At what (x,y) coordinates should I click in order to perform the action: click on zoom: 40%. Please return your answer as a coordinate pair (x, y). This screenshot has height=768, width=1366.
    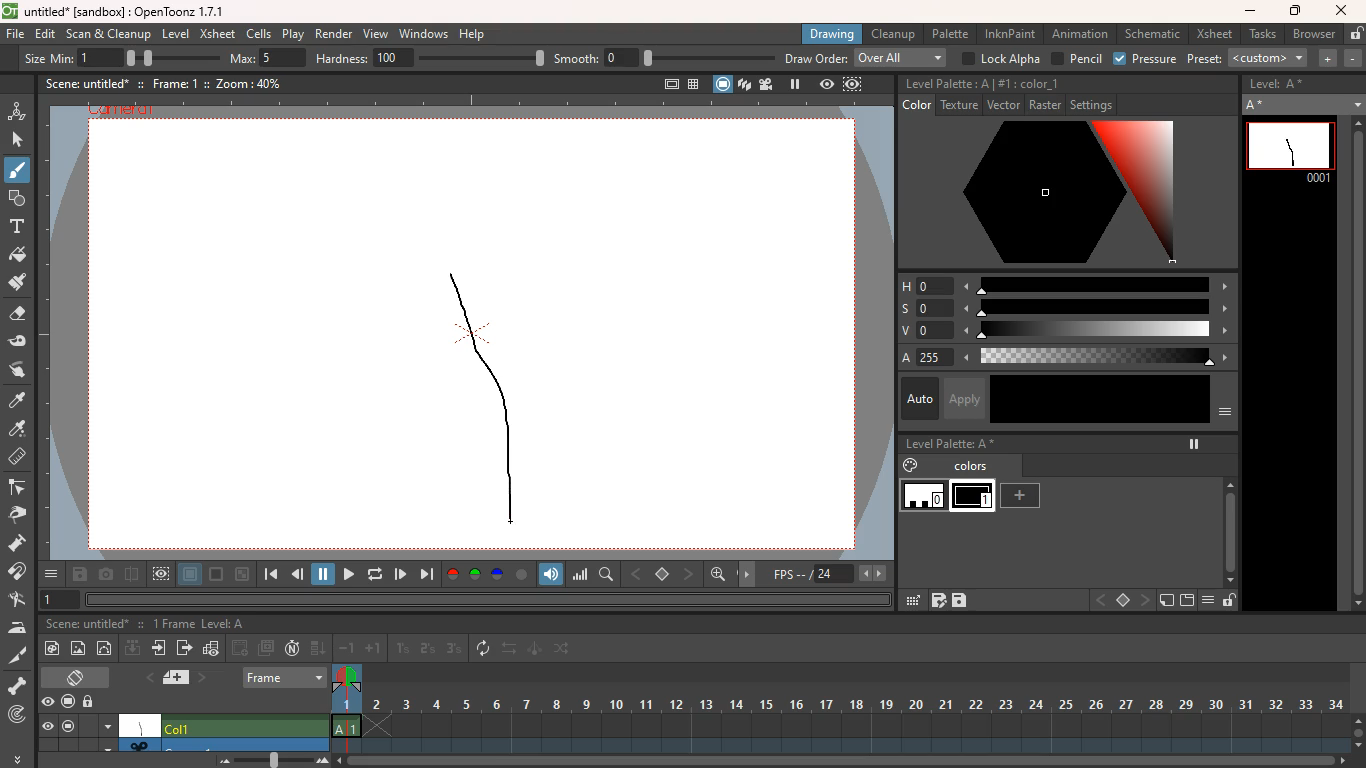
    Looking at the image, I should click on (240, 83).